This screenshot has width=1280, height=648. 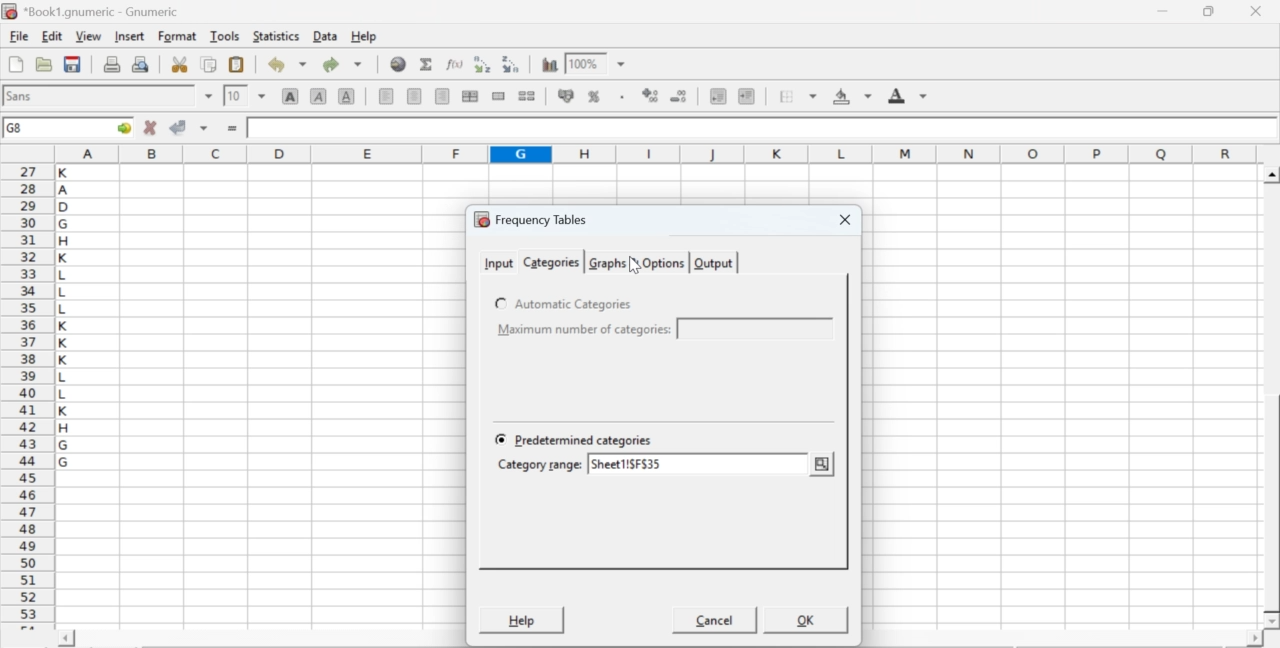 What do you see at coordinates (803, 620) in the screenshot?
I see `OK` at bounding box center [803, 620].